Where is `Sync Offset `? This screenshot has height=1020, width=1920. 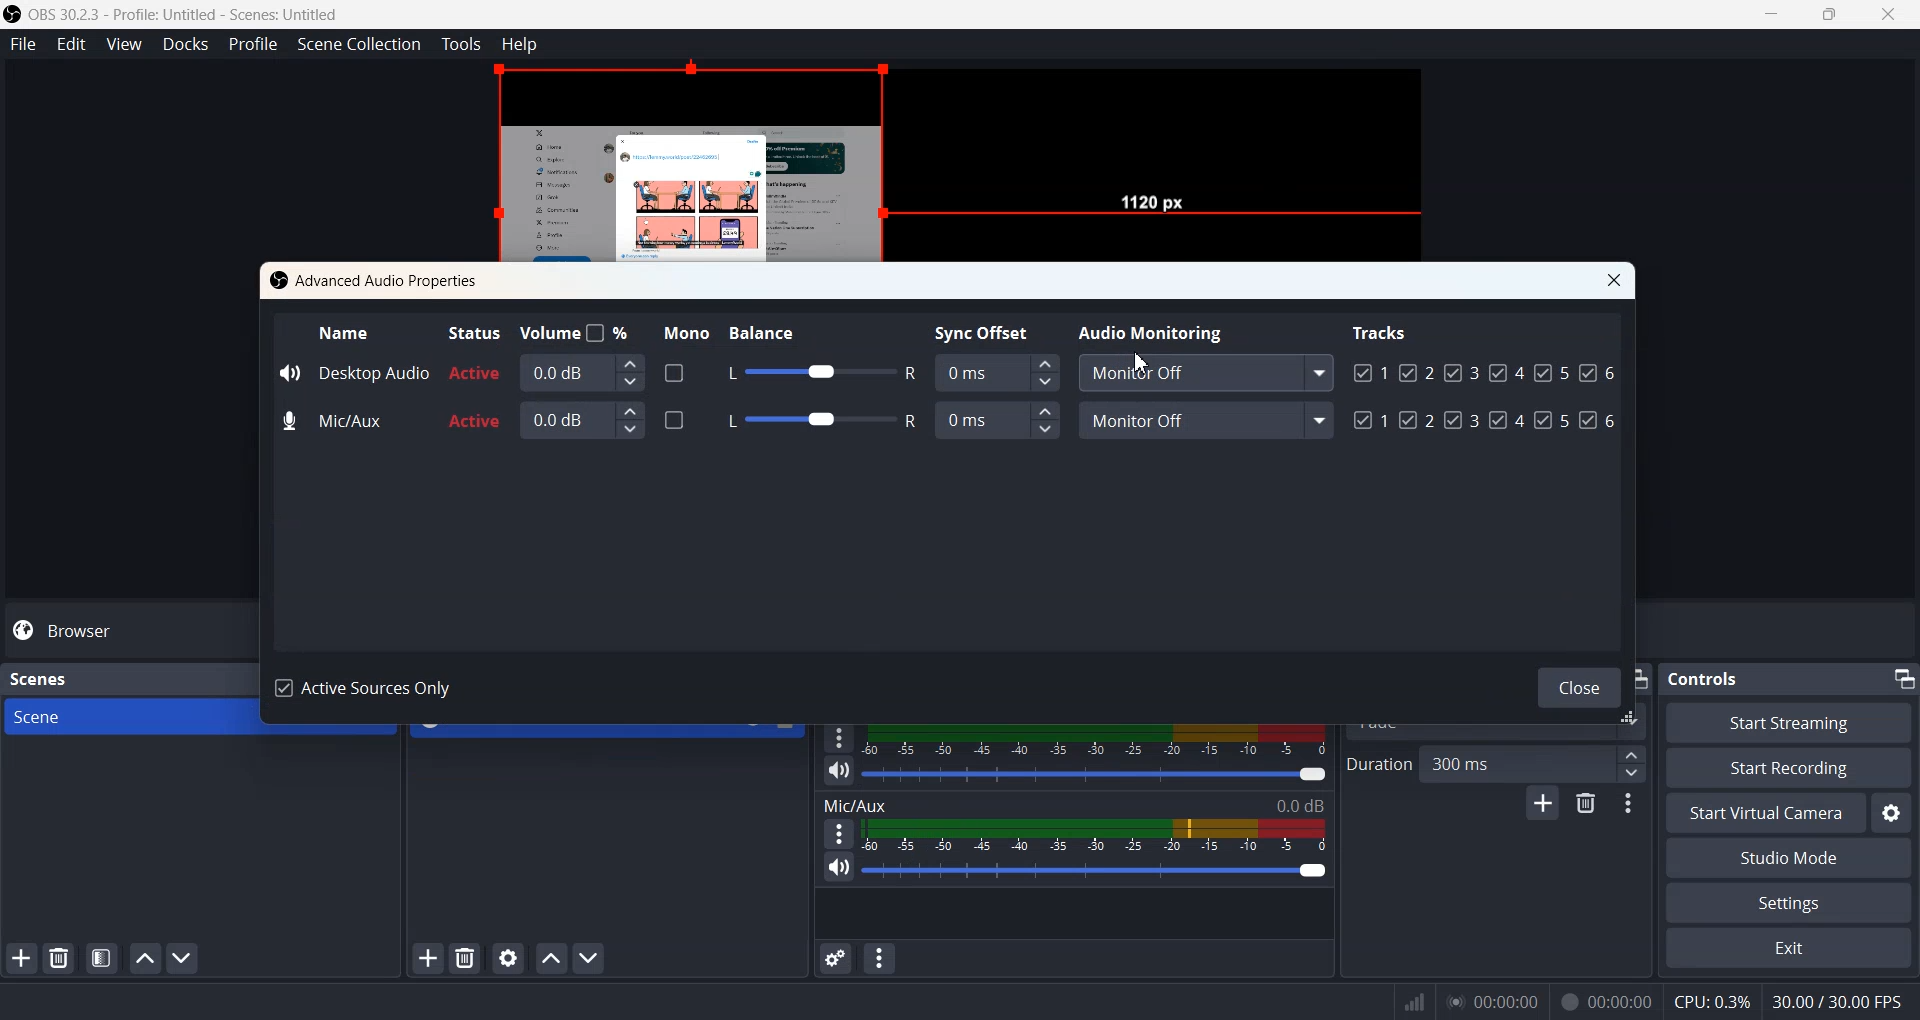 Sync Offset  is located at coordinates (999, 420).